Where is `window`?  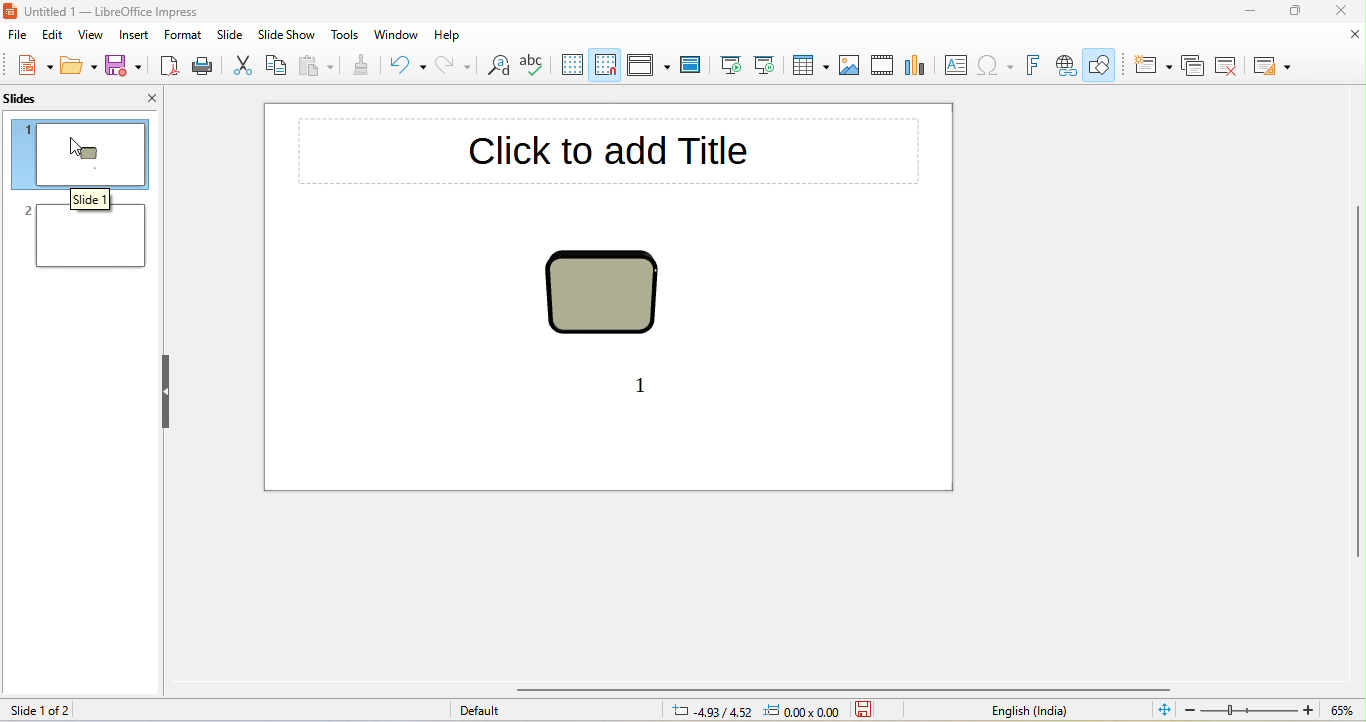
window is located at coordinates (397, 35).